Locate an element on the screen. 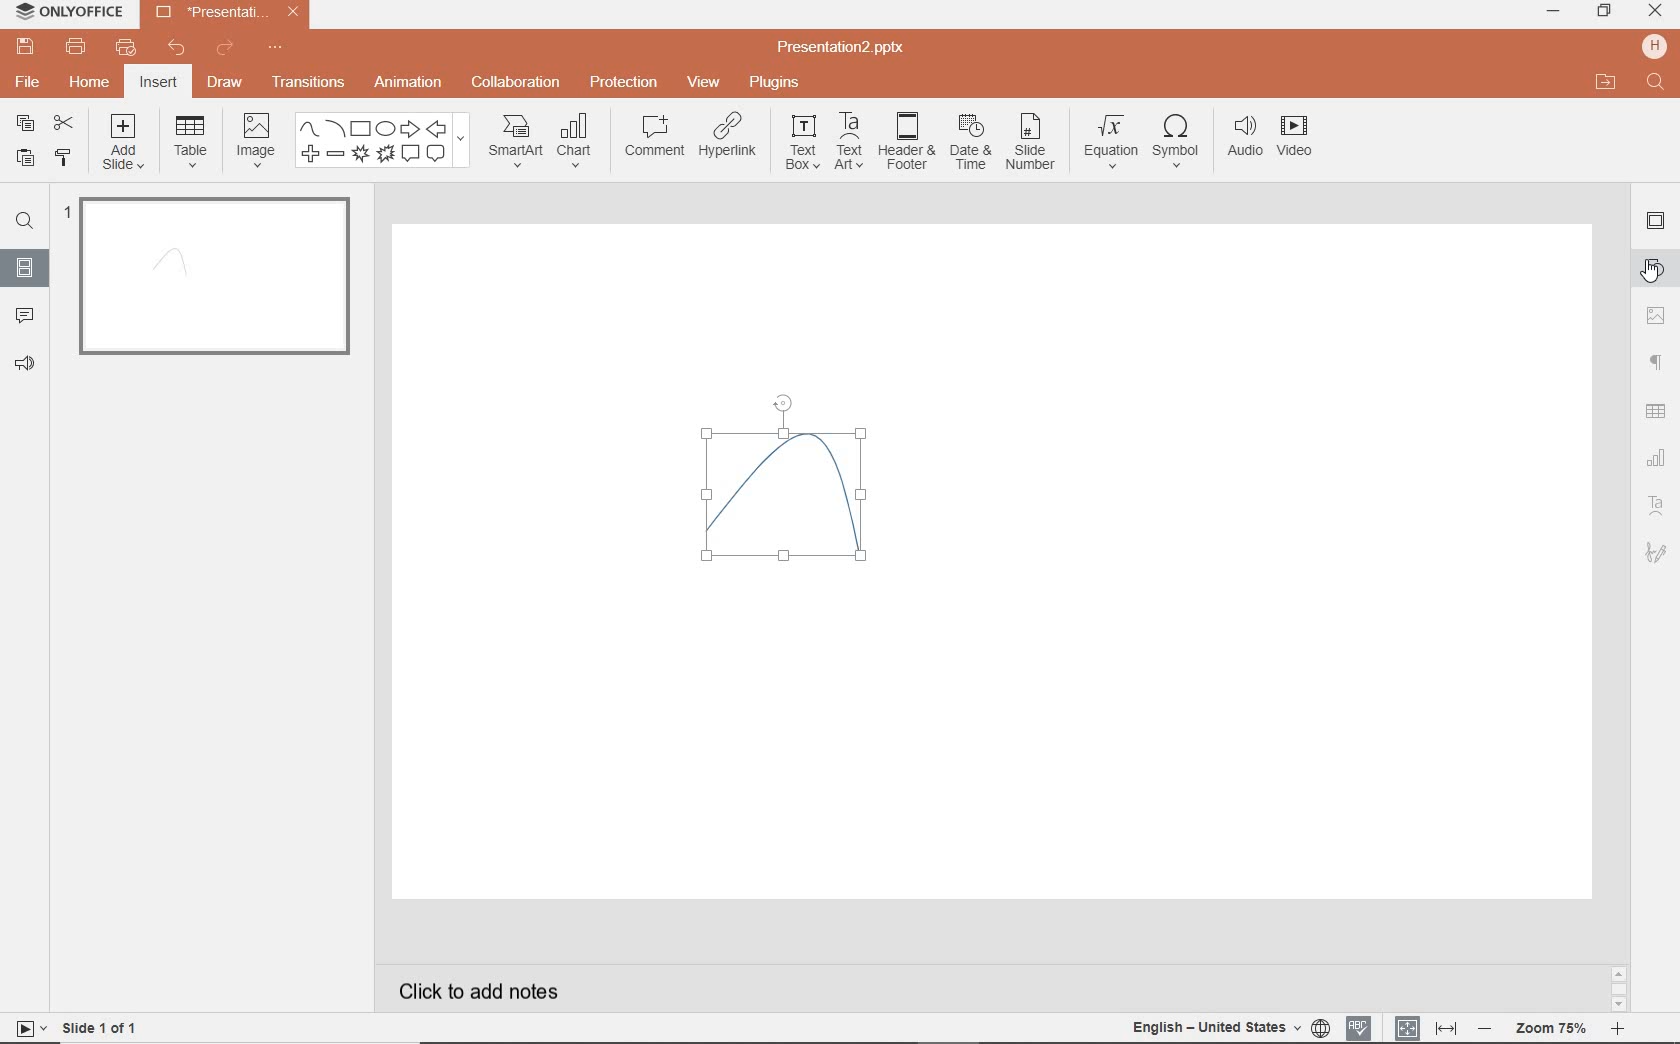 The image size is (1680, 1044). Presentation2.pptx is located at coordinates (843, 50).